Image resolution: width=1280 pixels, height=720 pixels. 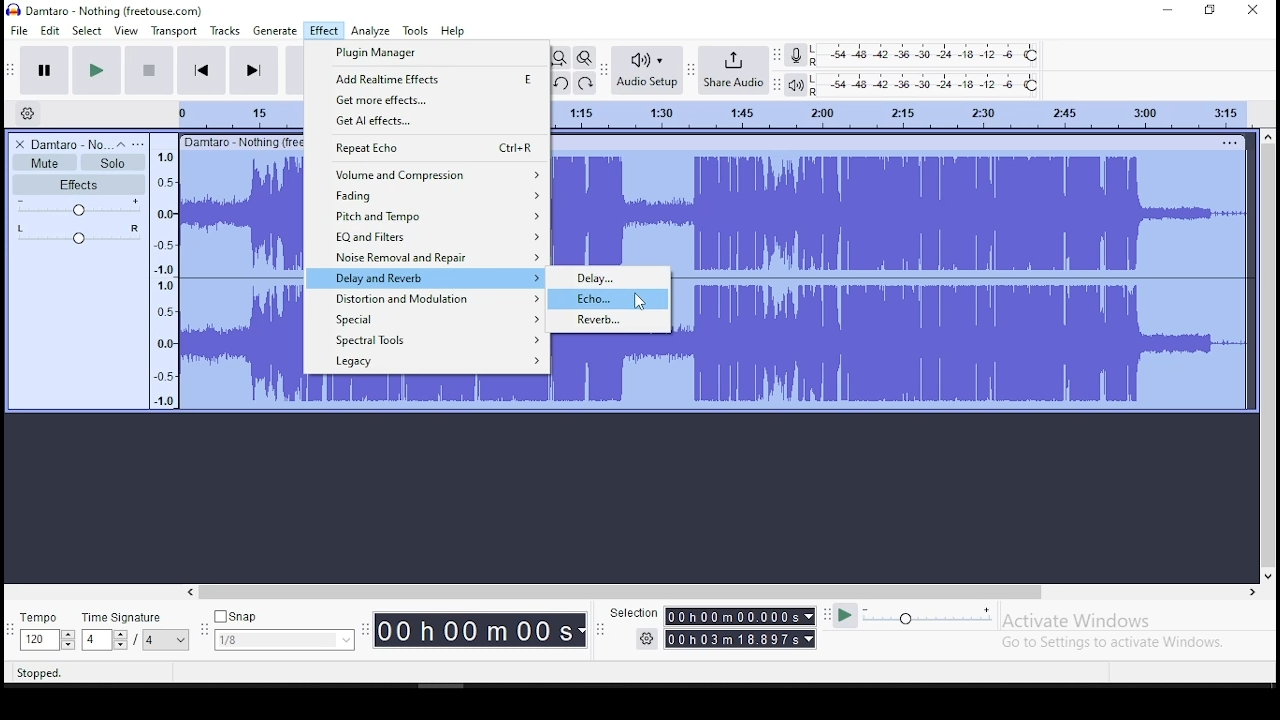 I want to click on Drop down, so click(x=582, y=631).